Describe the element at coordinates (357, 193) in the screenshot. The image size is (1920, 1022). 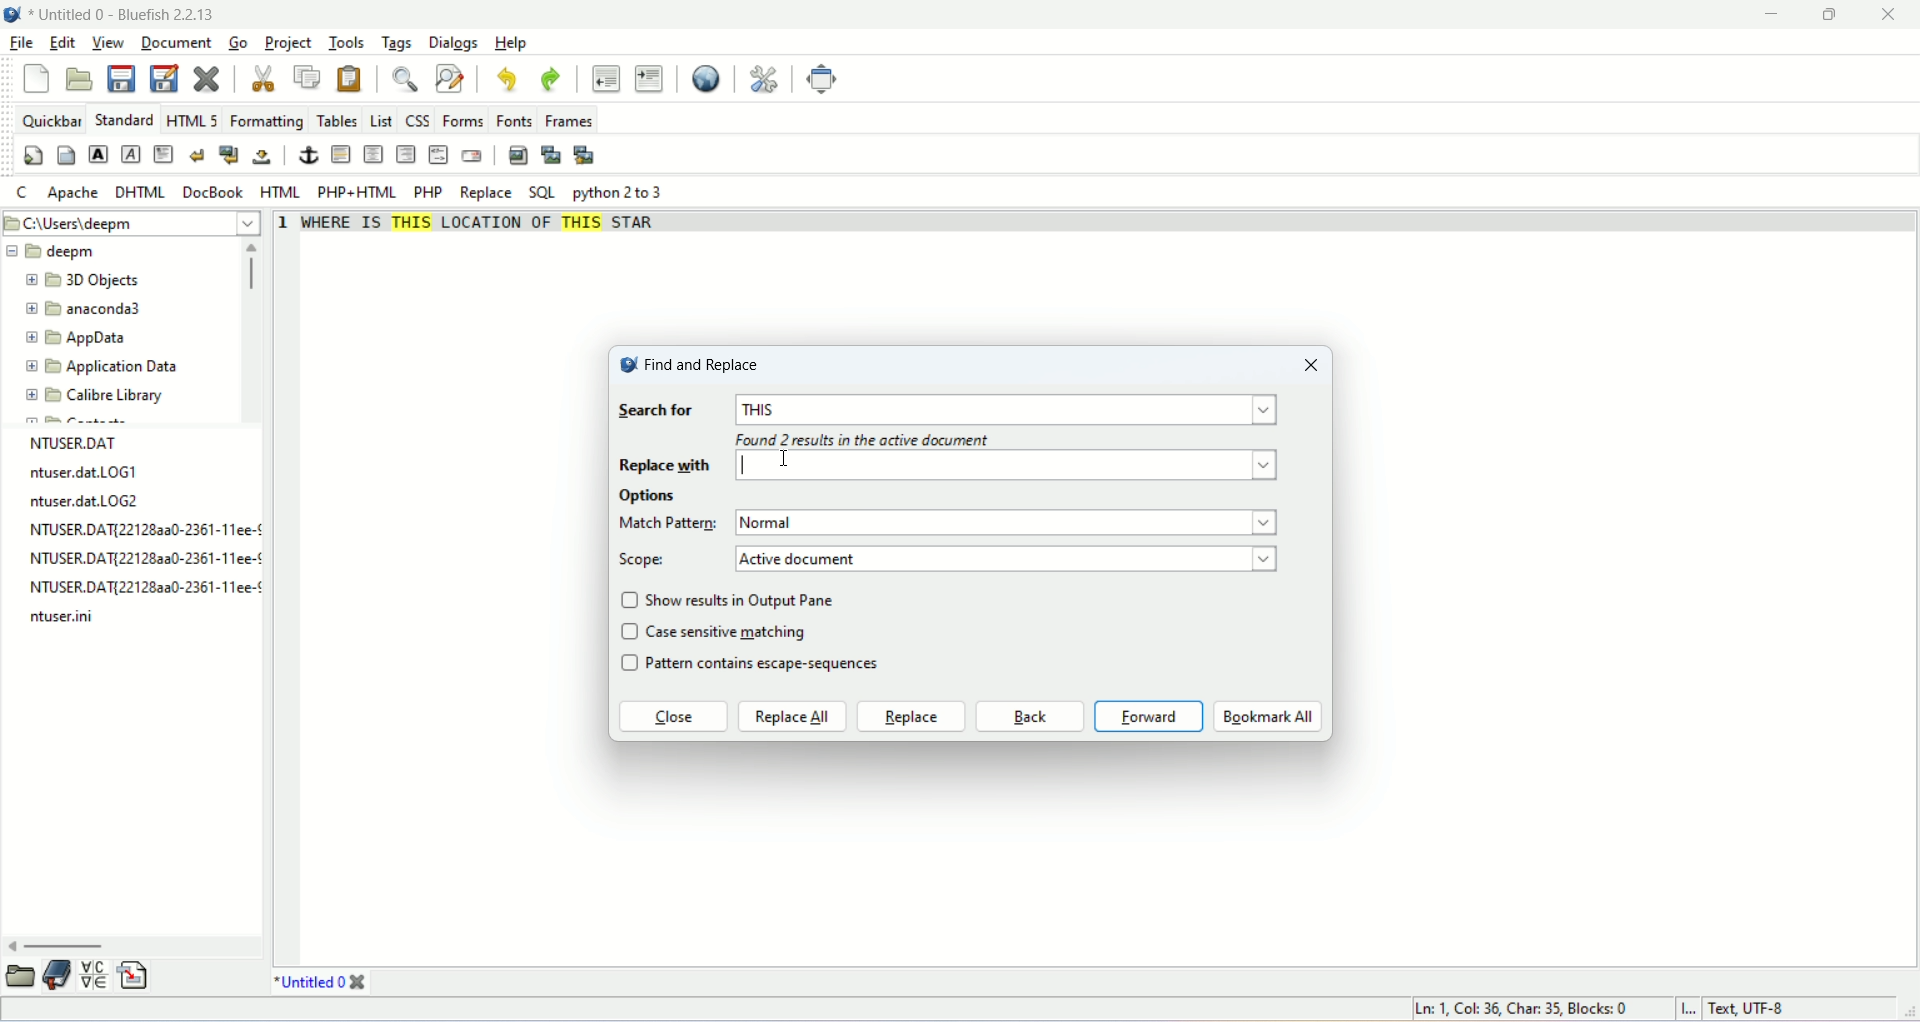
I see `PHP+HTML` at that location.